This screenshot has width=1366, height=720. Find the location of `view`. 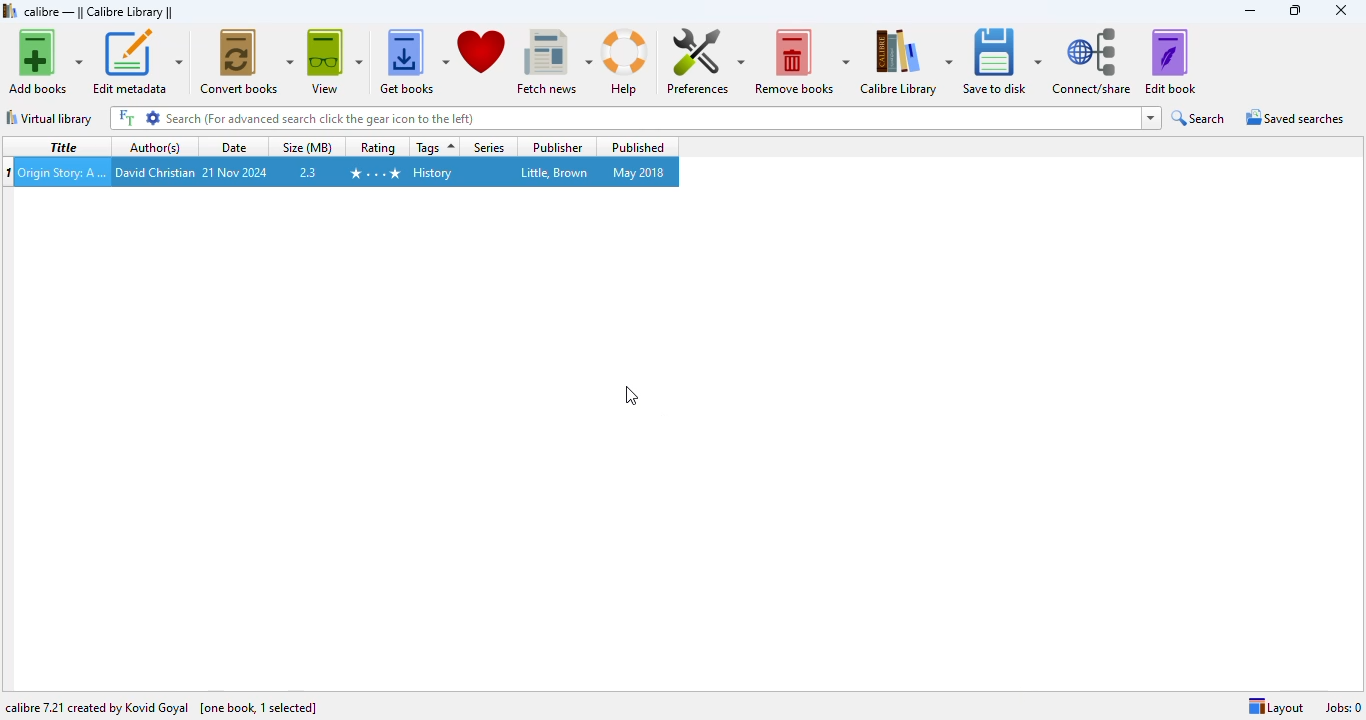

view is located at coordinates (335, 62).